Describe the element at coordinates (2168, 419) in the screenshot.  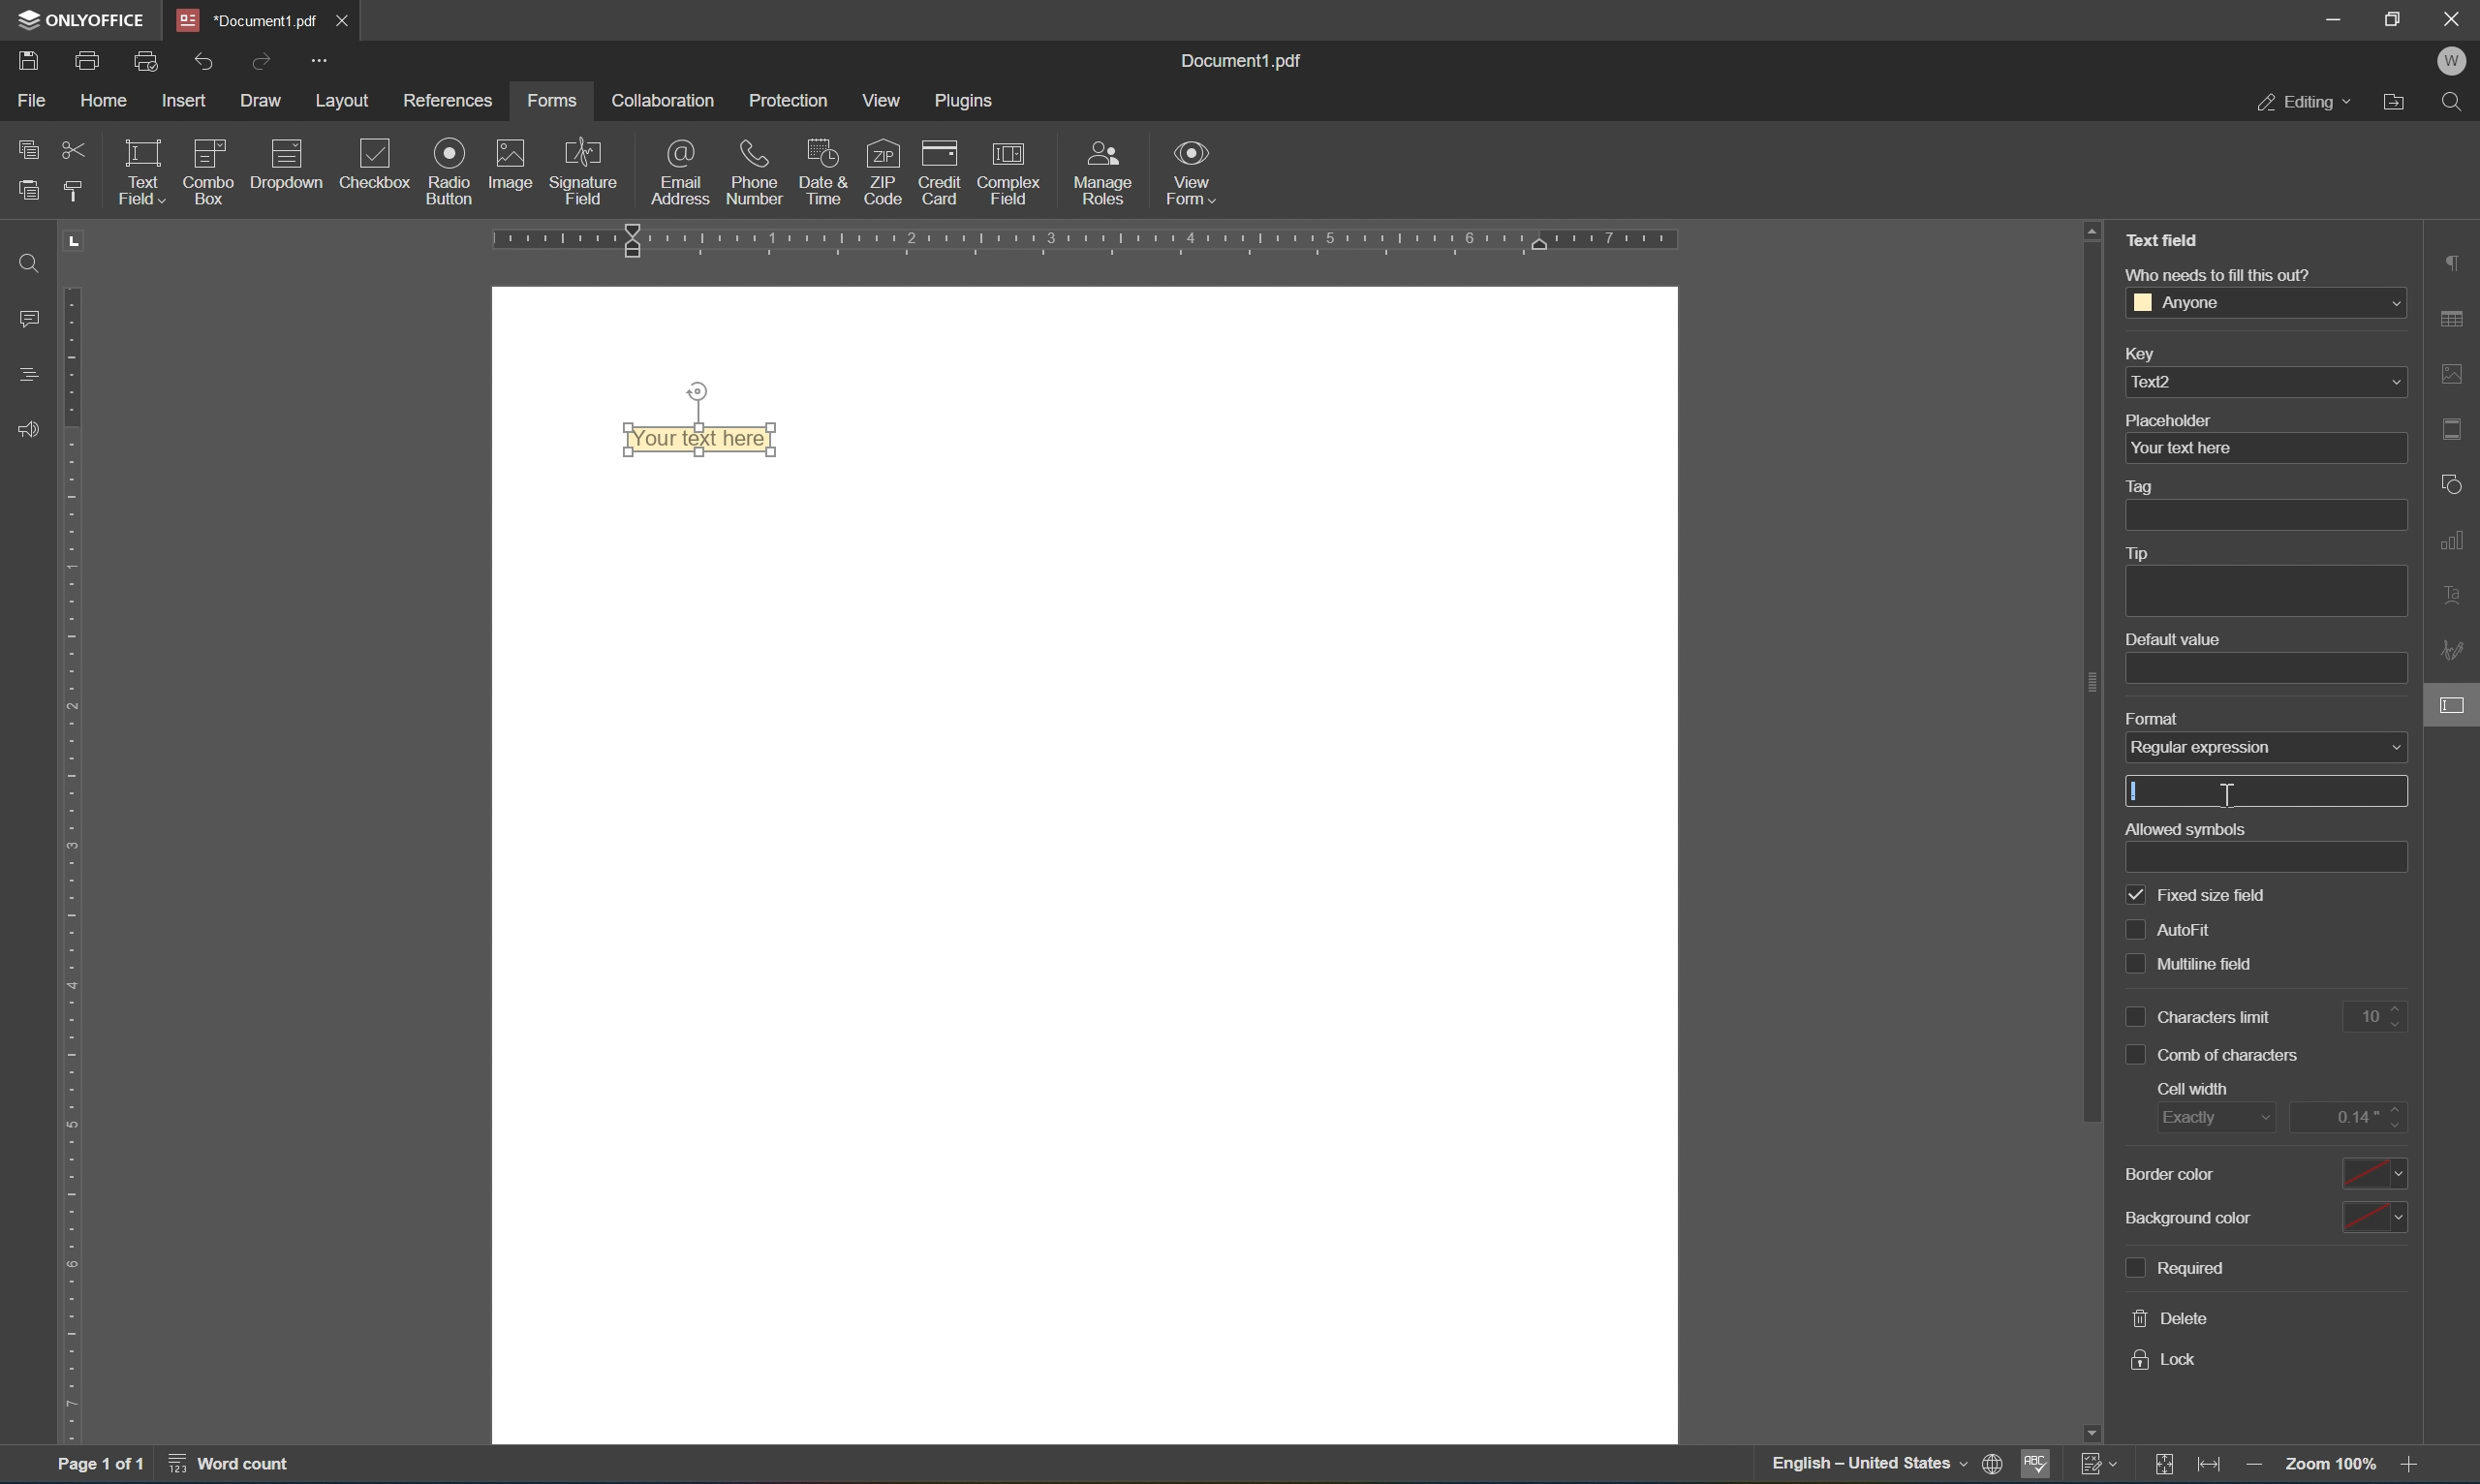
I see `placeholder` at that location.